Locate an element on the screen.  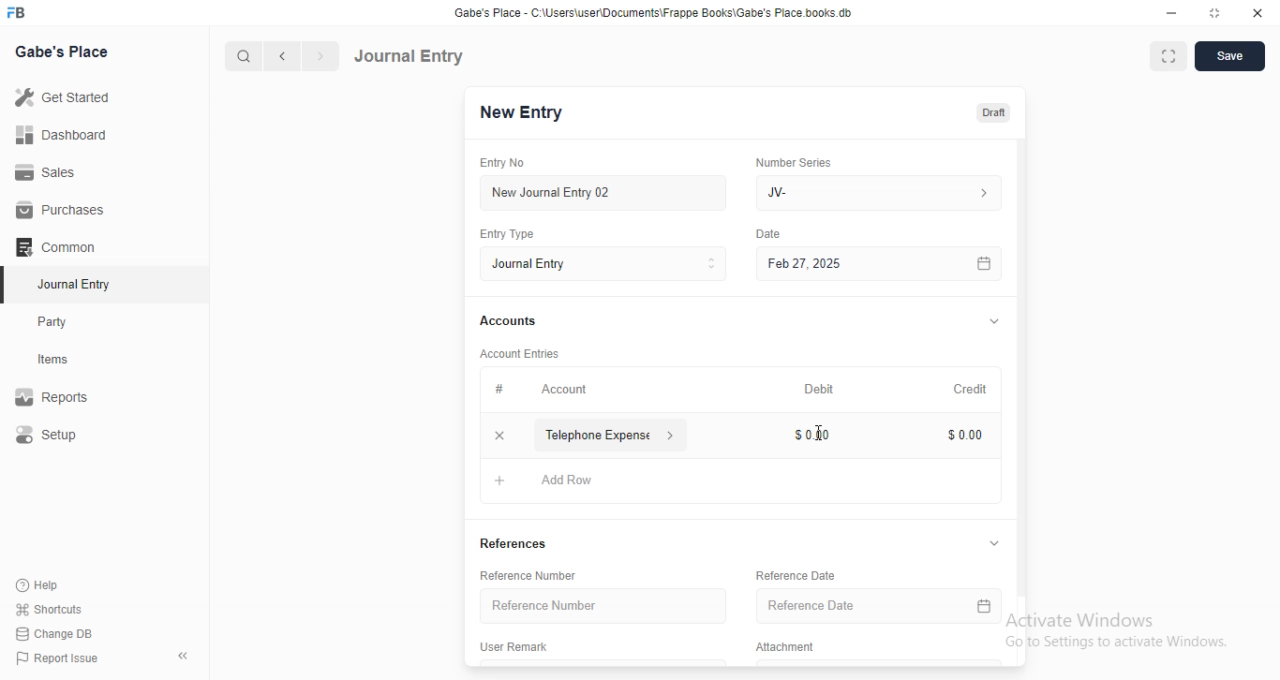
Telephone Expense is located at coordinates (611, 433).